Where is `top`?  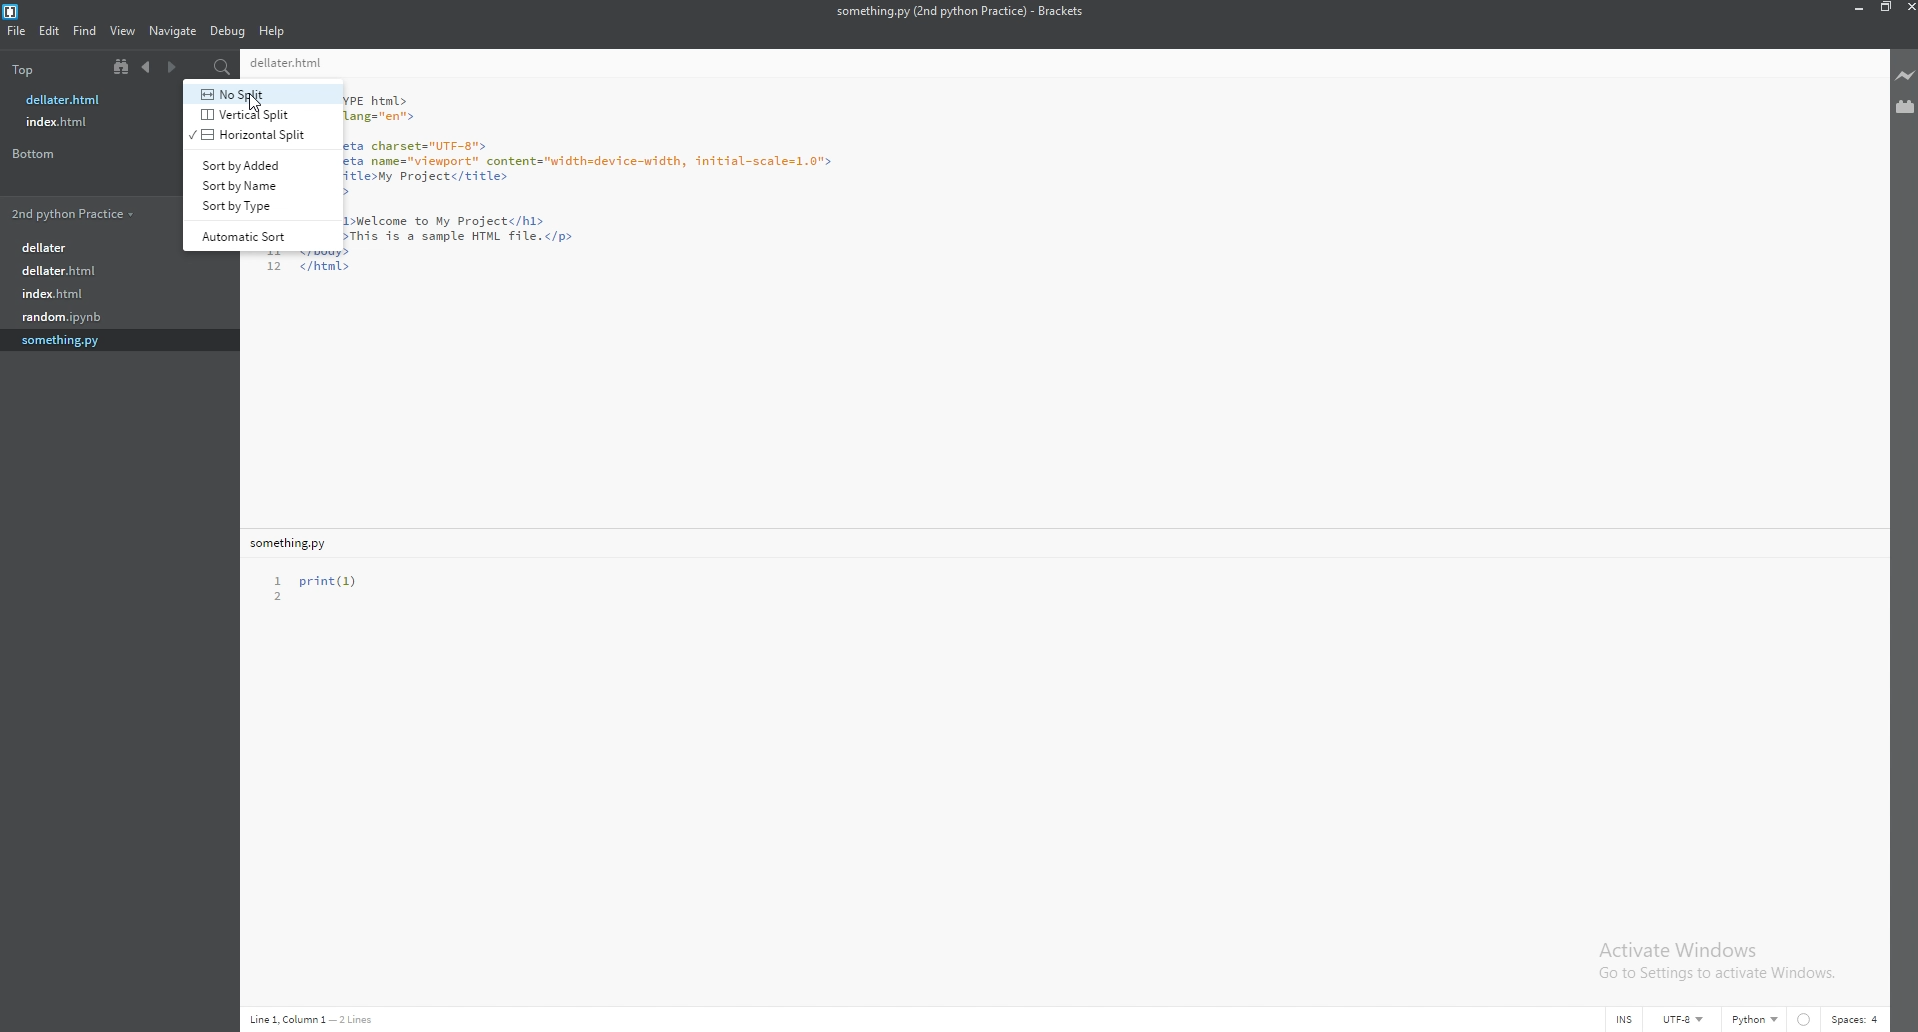 top is located at coordinates (38, 69).